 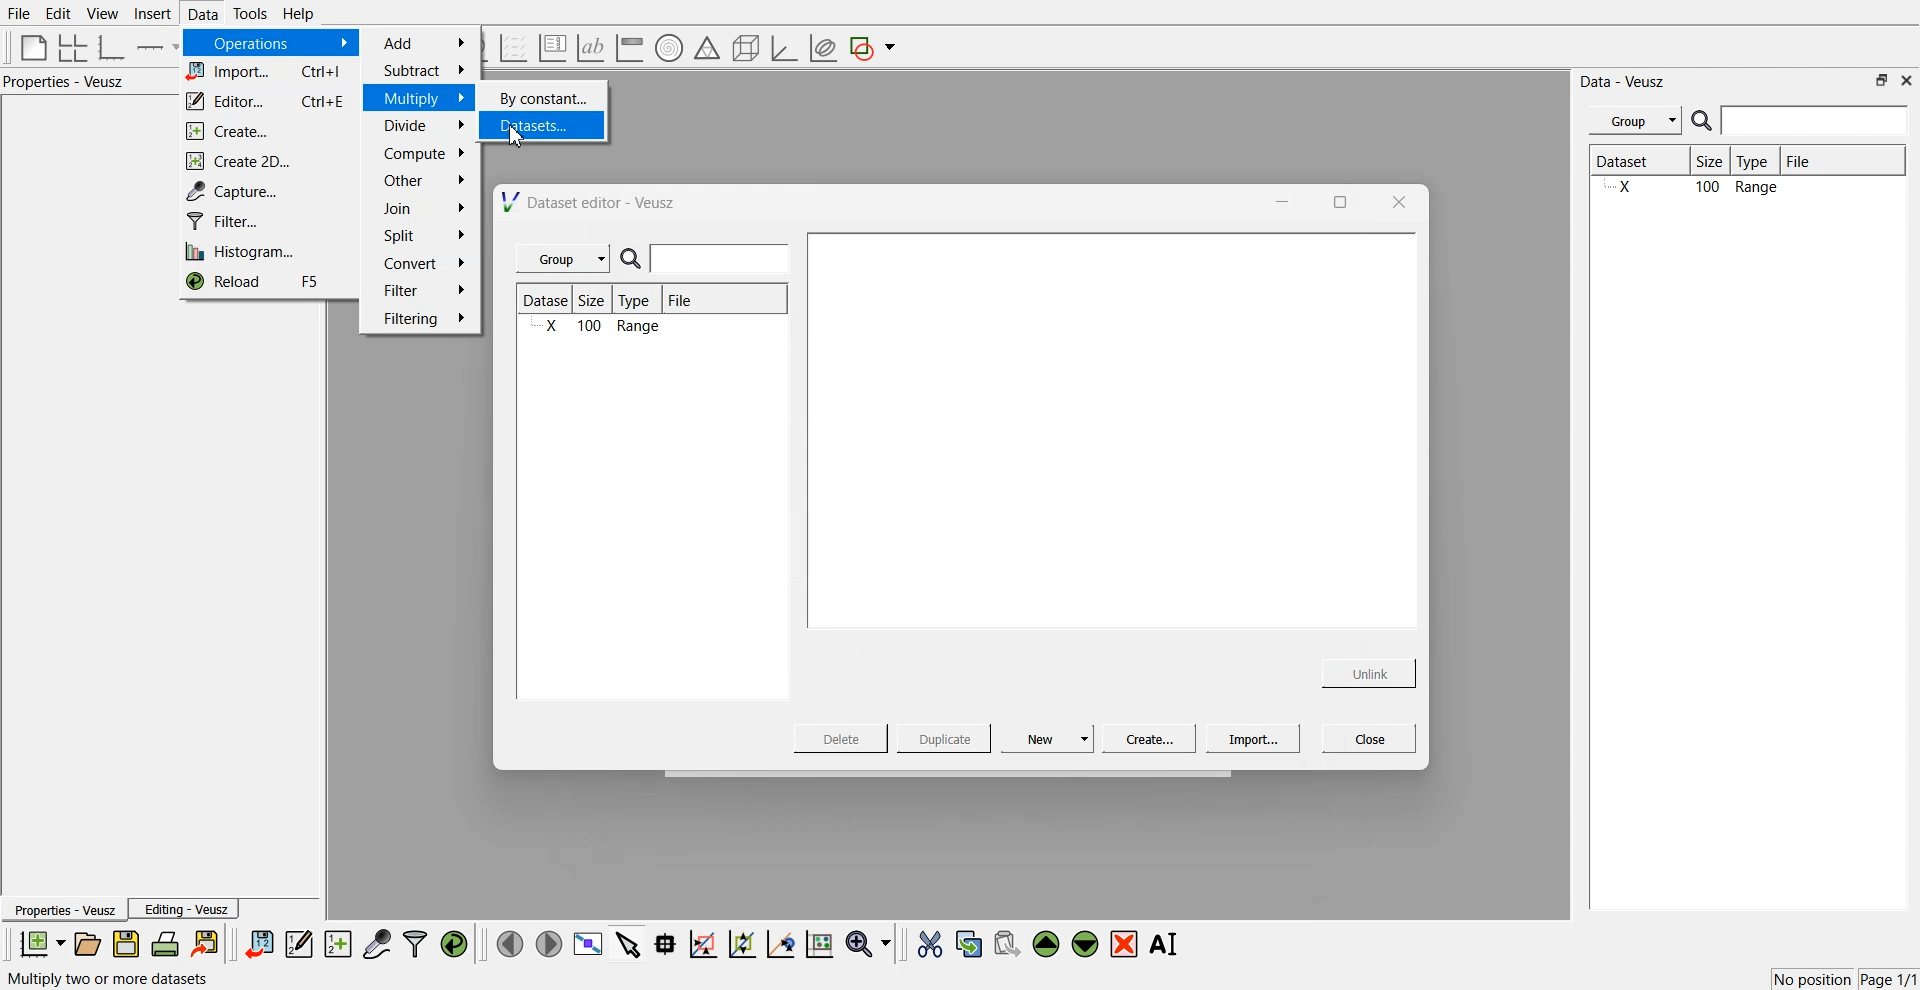 What do you see at coordinates (682, 303) in the screenshot?
I see `File` at bounding box center [682, 303].